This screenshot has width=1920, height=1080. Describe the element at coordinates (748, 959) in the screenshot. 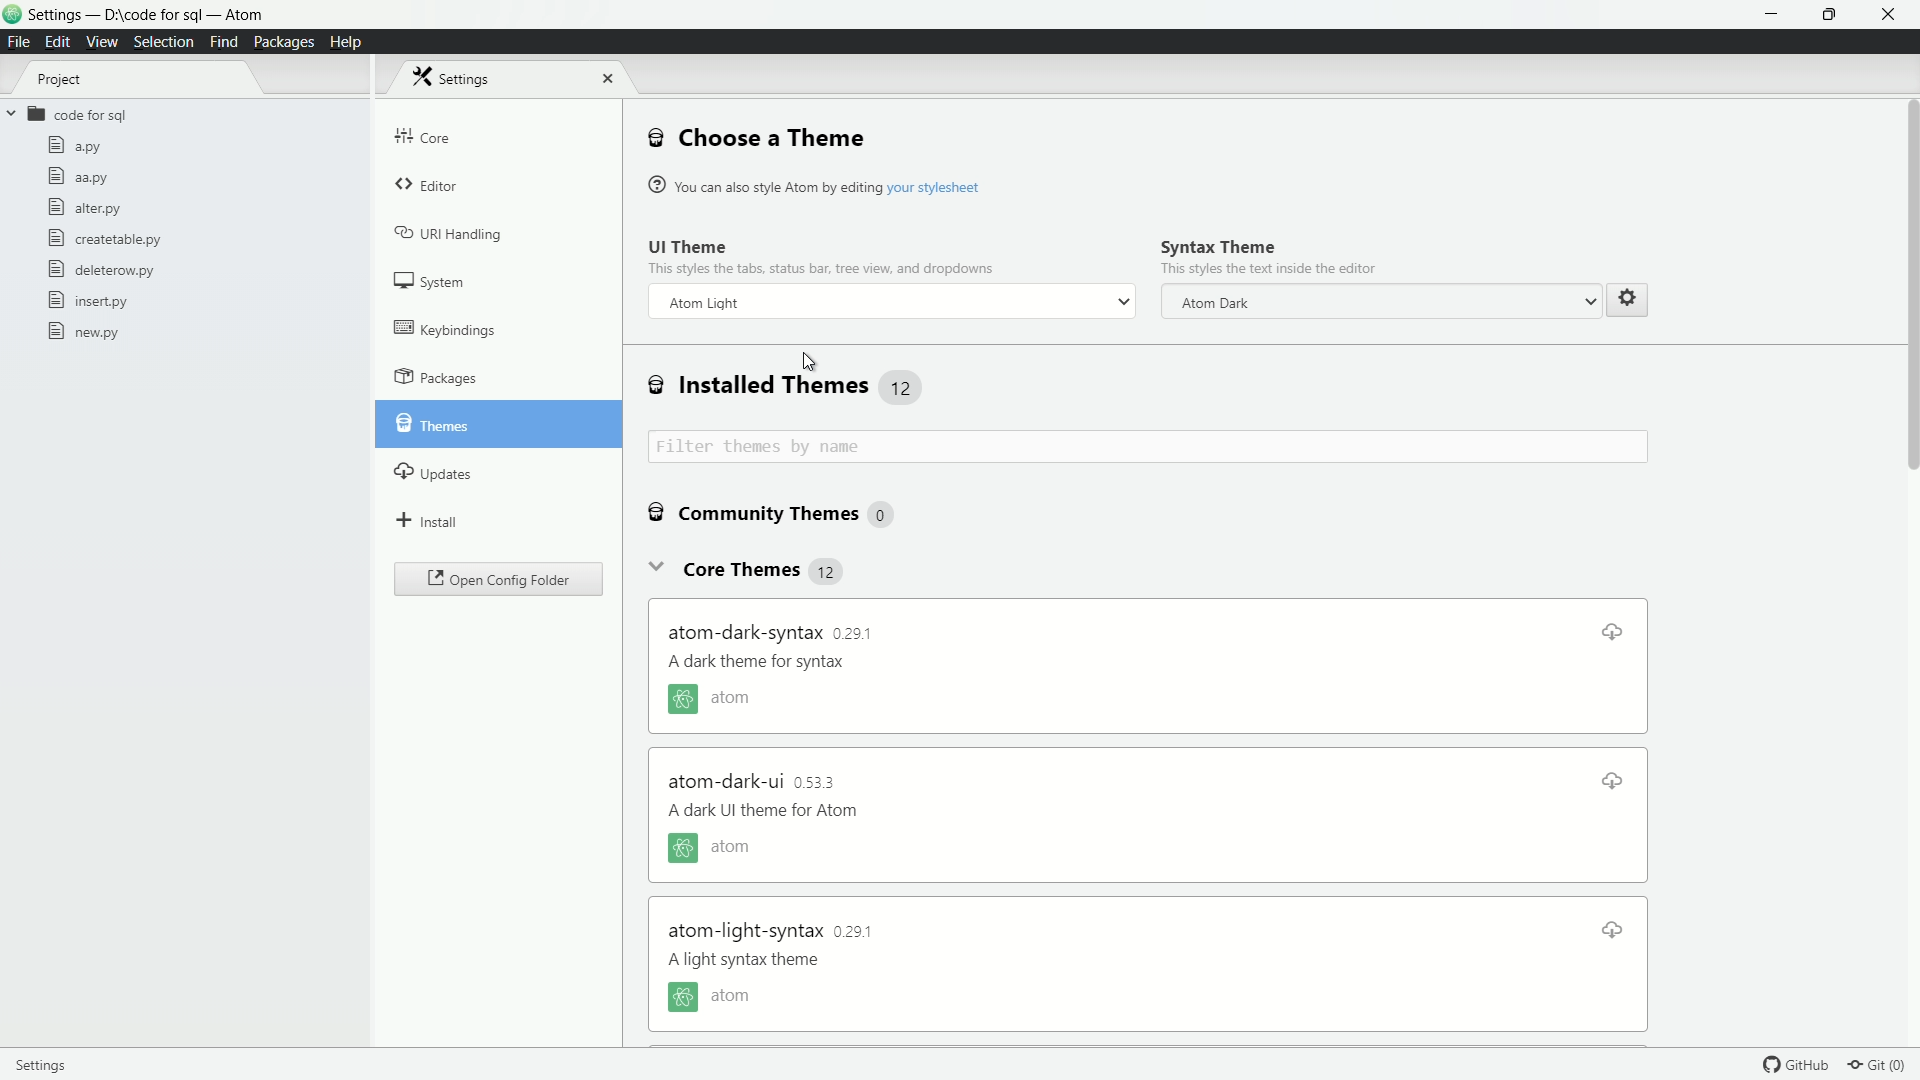

I see `a dark theme for syntax` at that location.